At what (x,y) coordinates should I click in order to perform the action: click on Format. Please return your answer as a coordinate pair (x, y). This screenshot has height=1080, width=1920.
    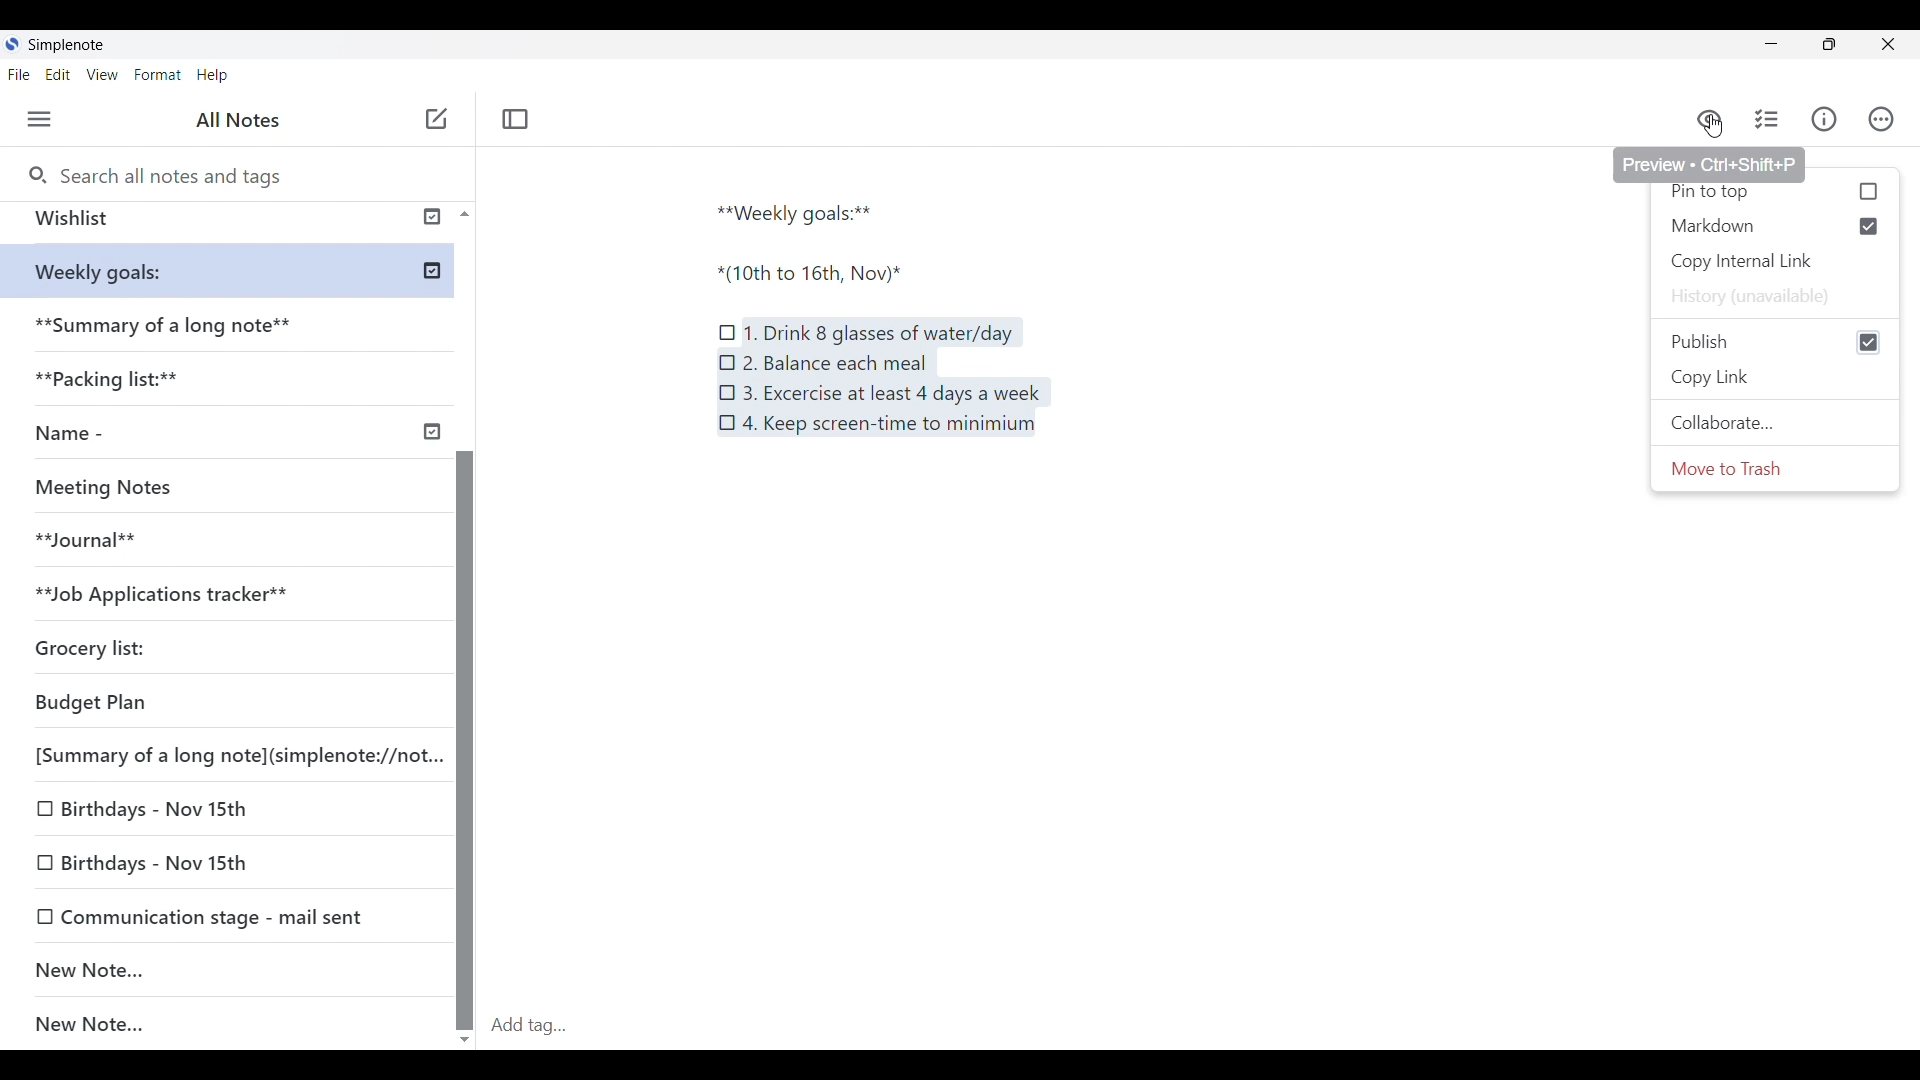
    Looking at the image, I should click on (158, 74).